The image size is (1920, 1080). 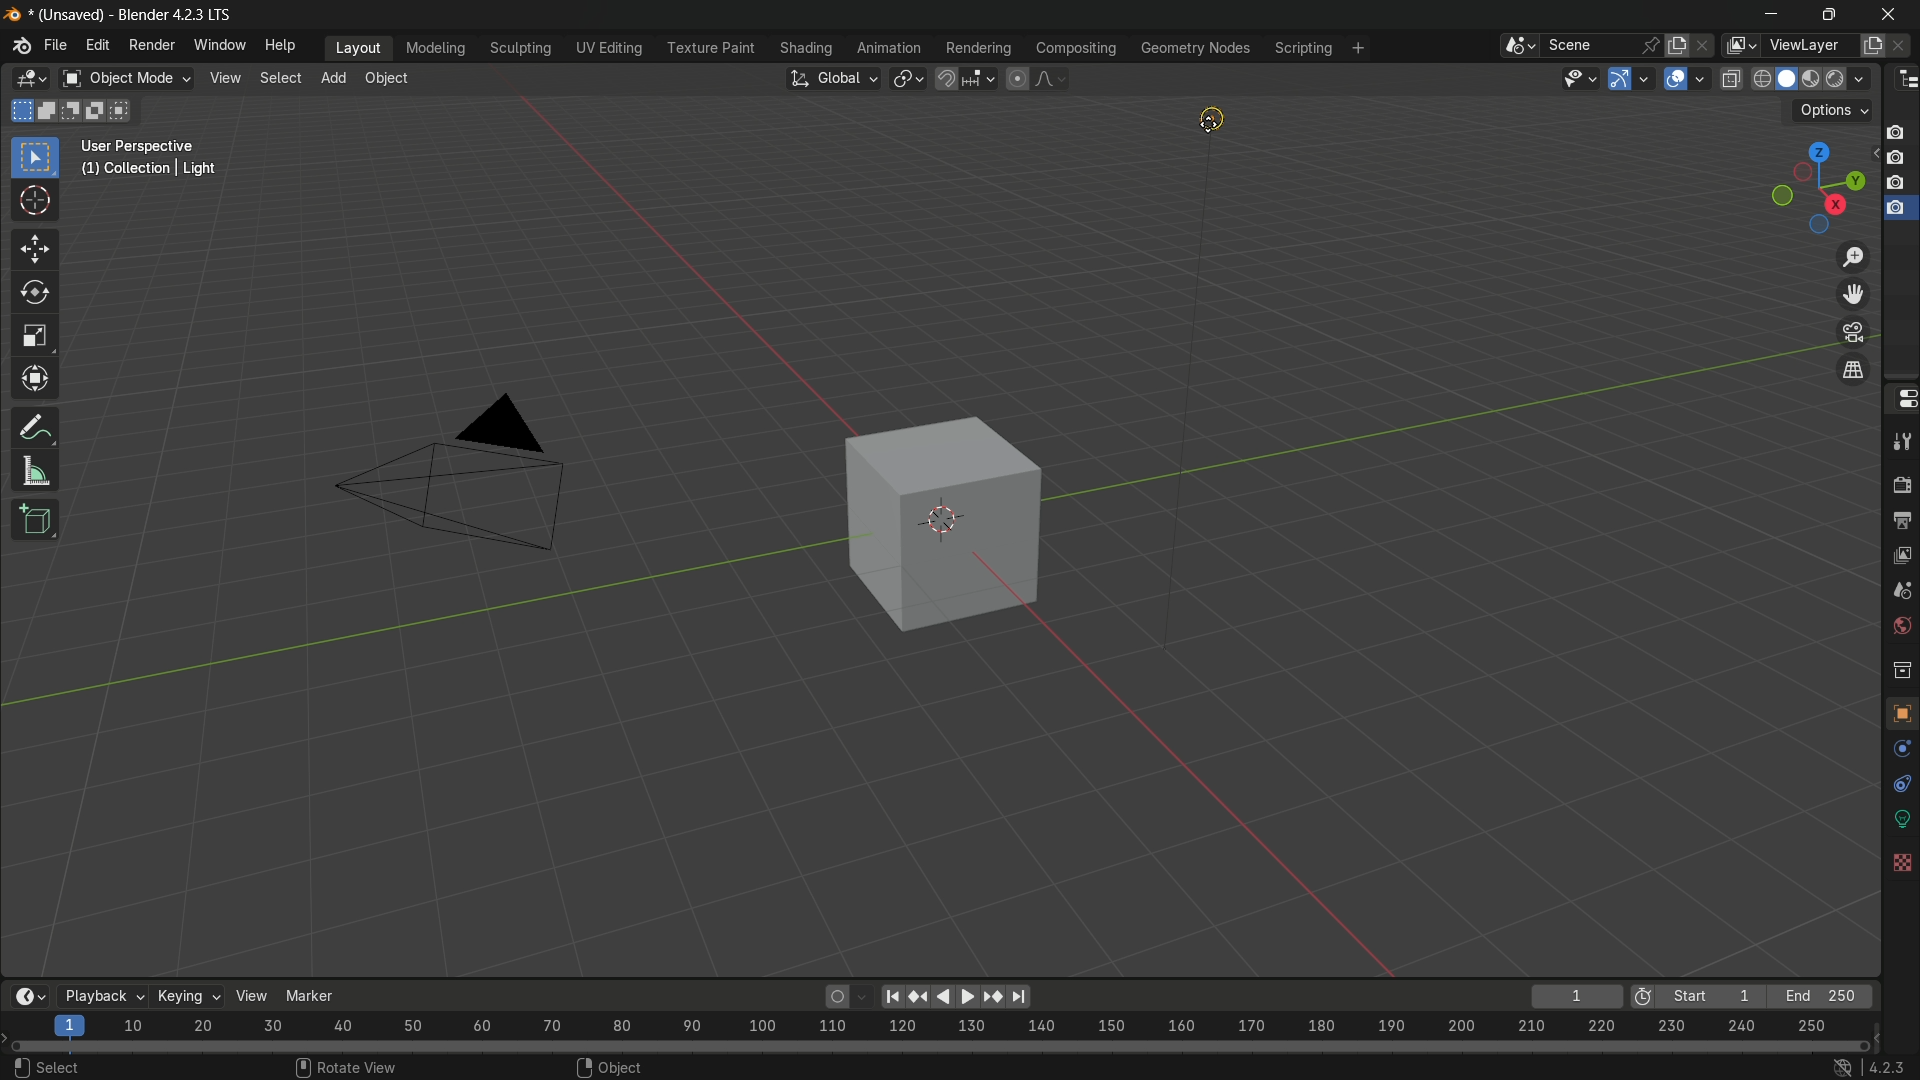 What do you see at coordinates (100, 996) in the screenshot?
I see `playback` at bounding box center [100, 996].